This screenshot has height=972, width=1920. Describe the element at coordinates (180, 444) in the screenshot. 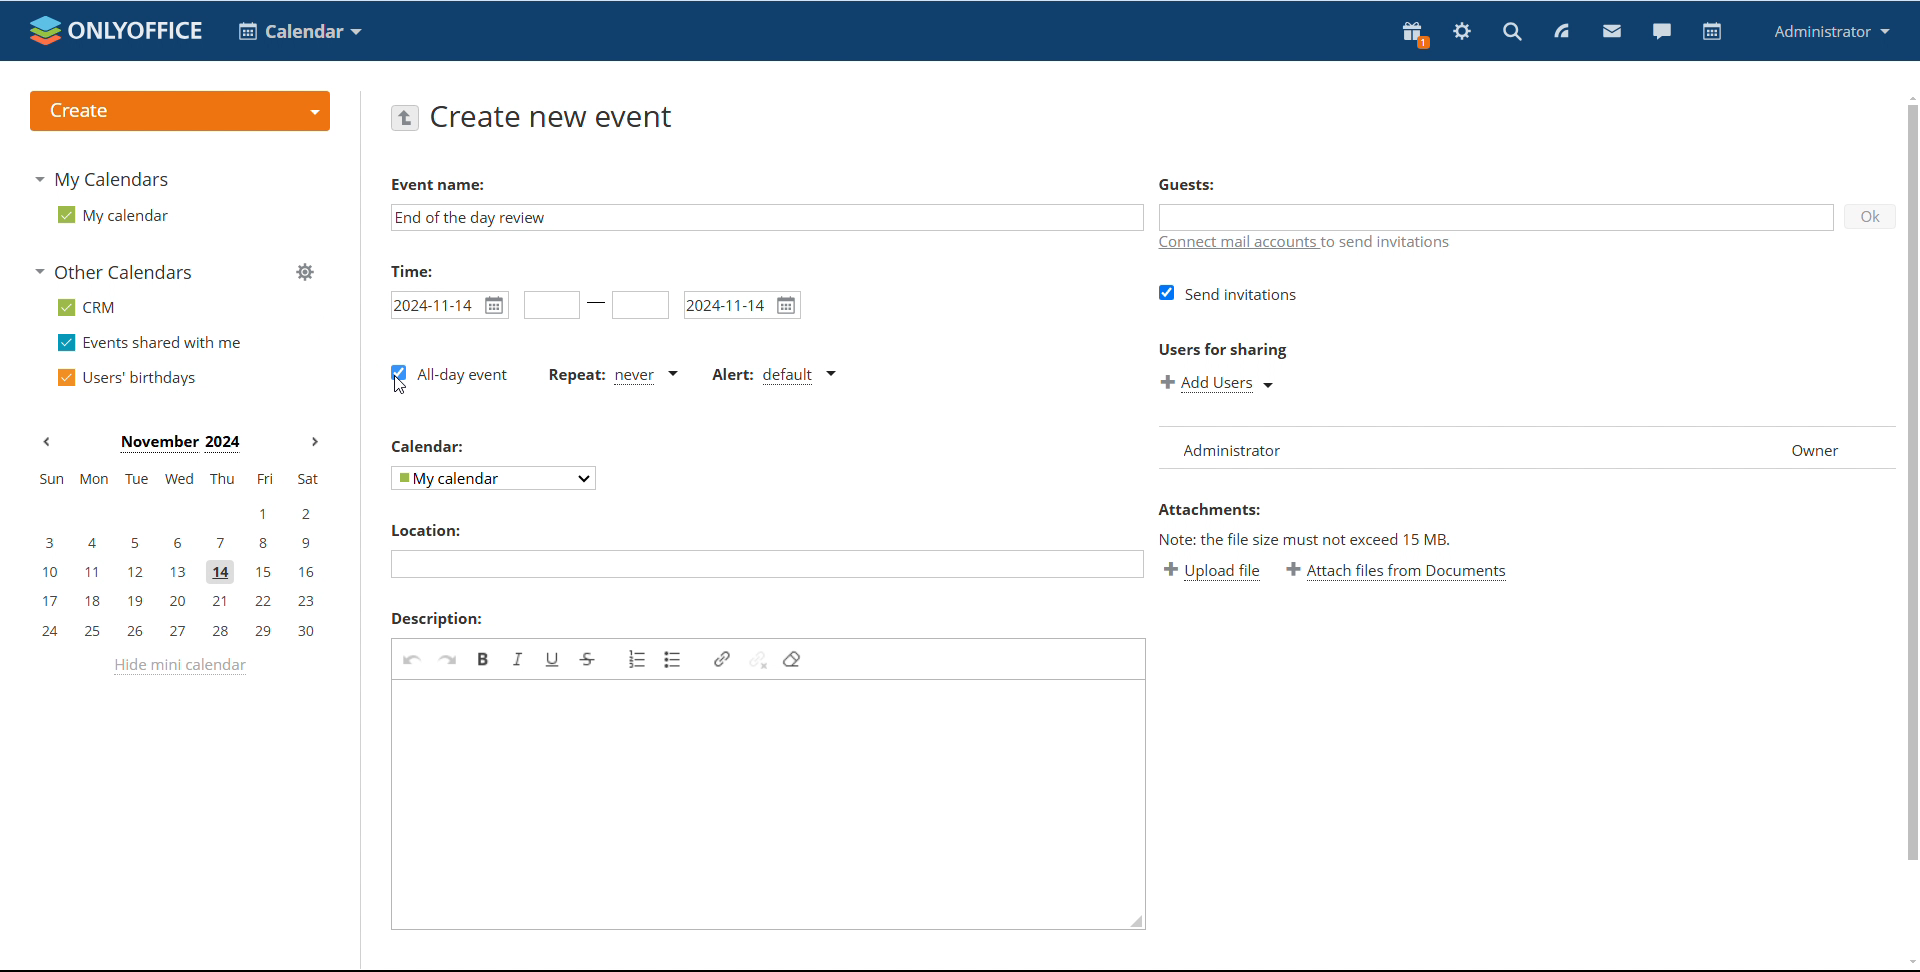

I see `Month on display` at that location.